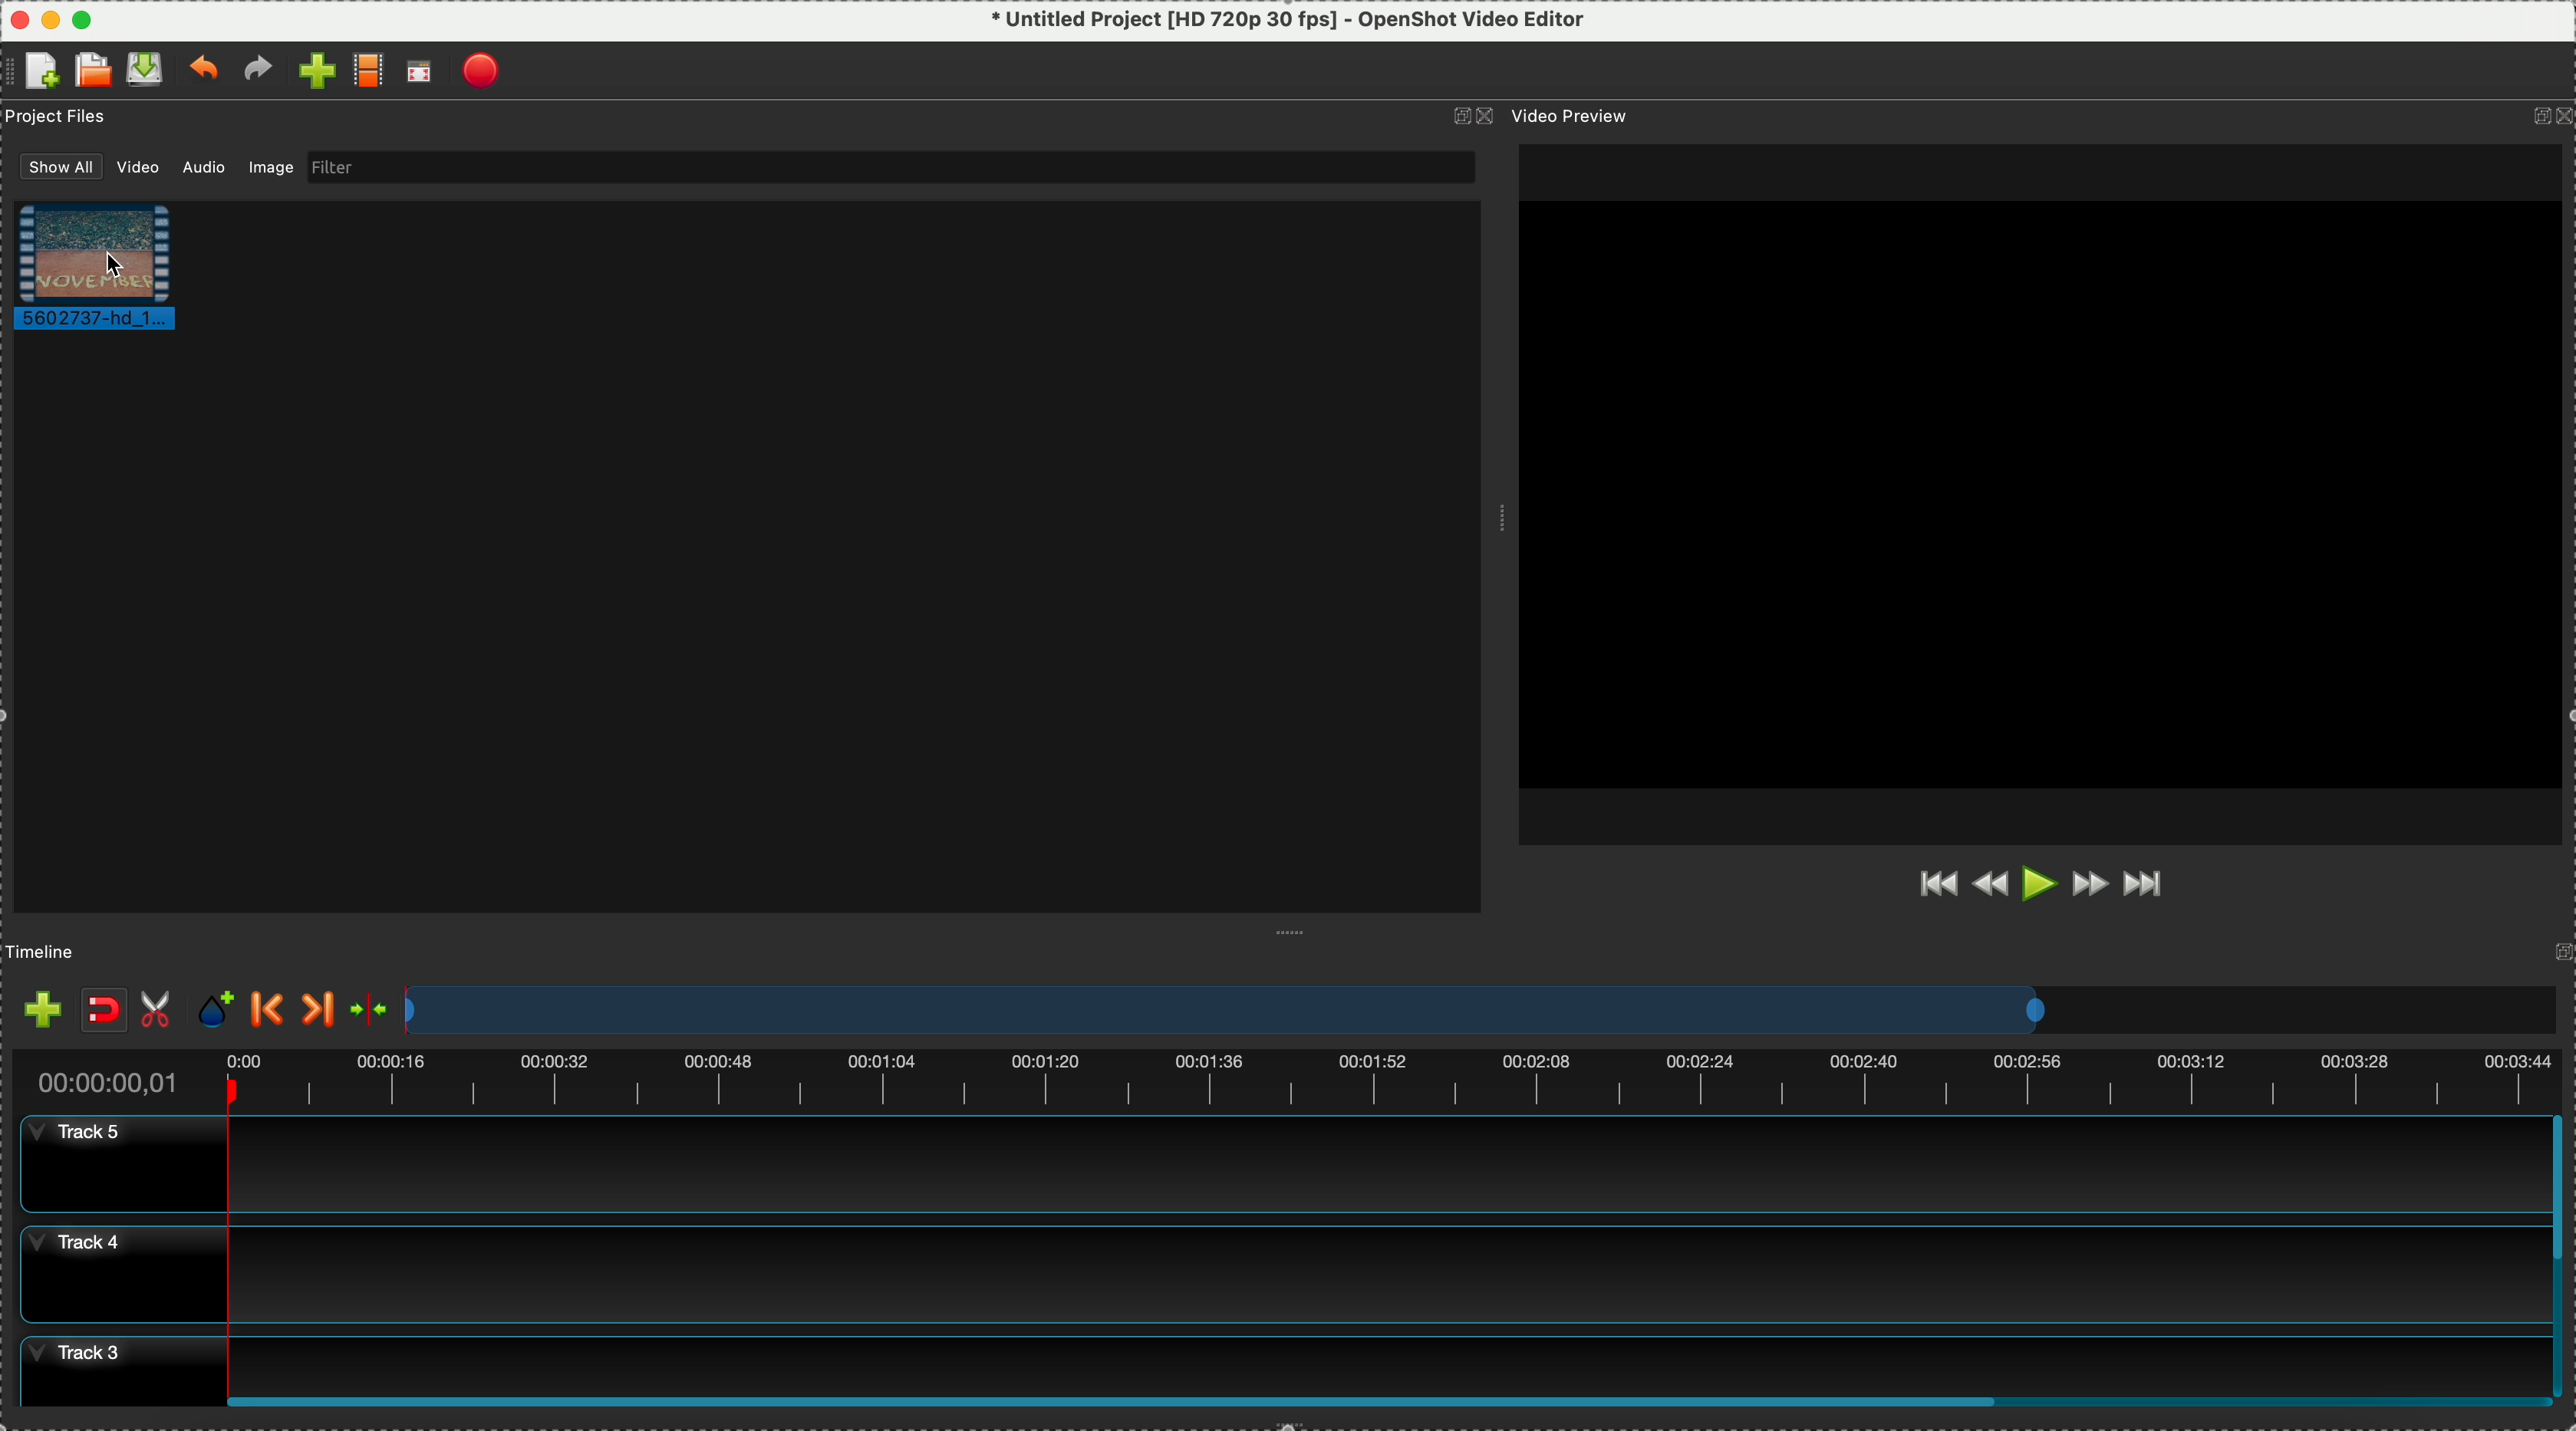 Image resolution: width=2576 pixels, height=1431 pixels. What do you see at coordinates (146, 68) in the screenshot?
I see `save file` at bounding box center [146, 68].